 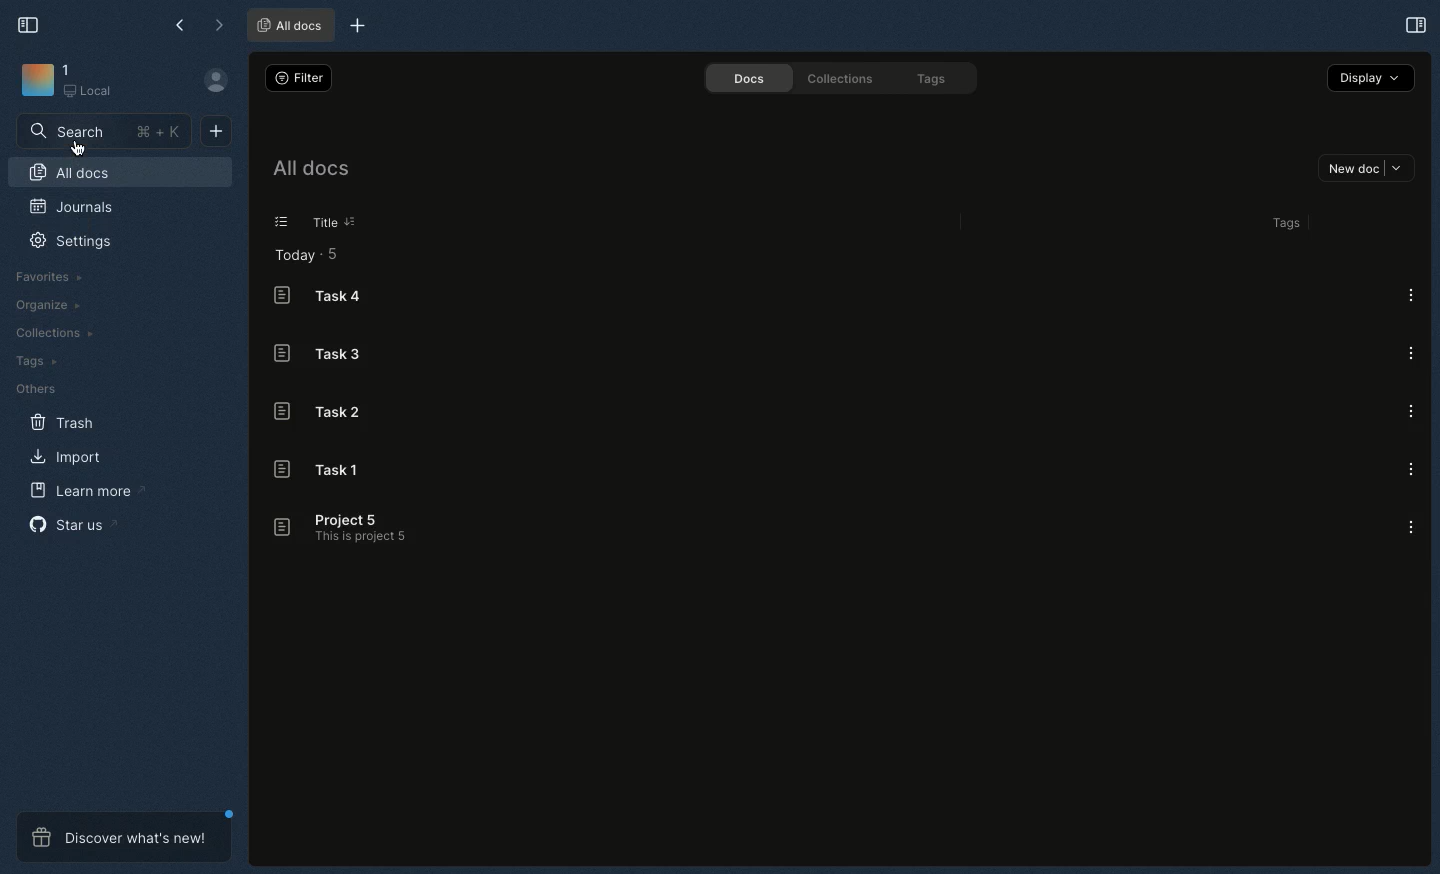 What do you see at coordinates (1371, 80) in the screenshot?
I see `Display` at bounding box center [1371, 80].